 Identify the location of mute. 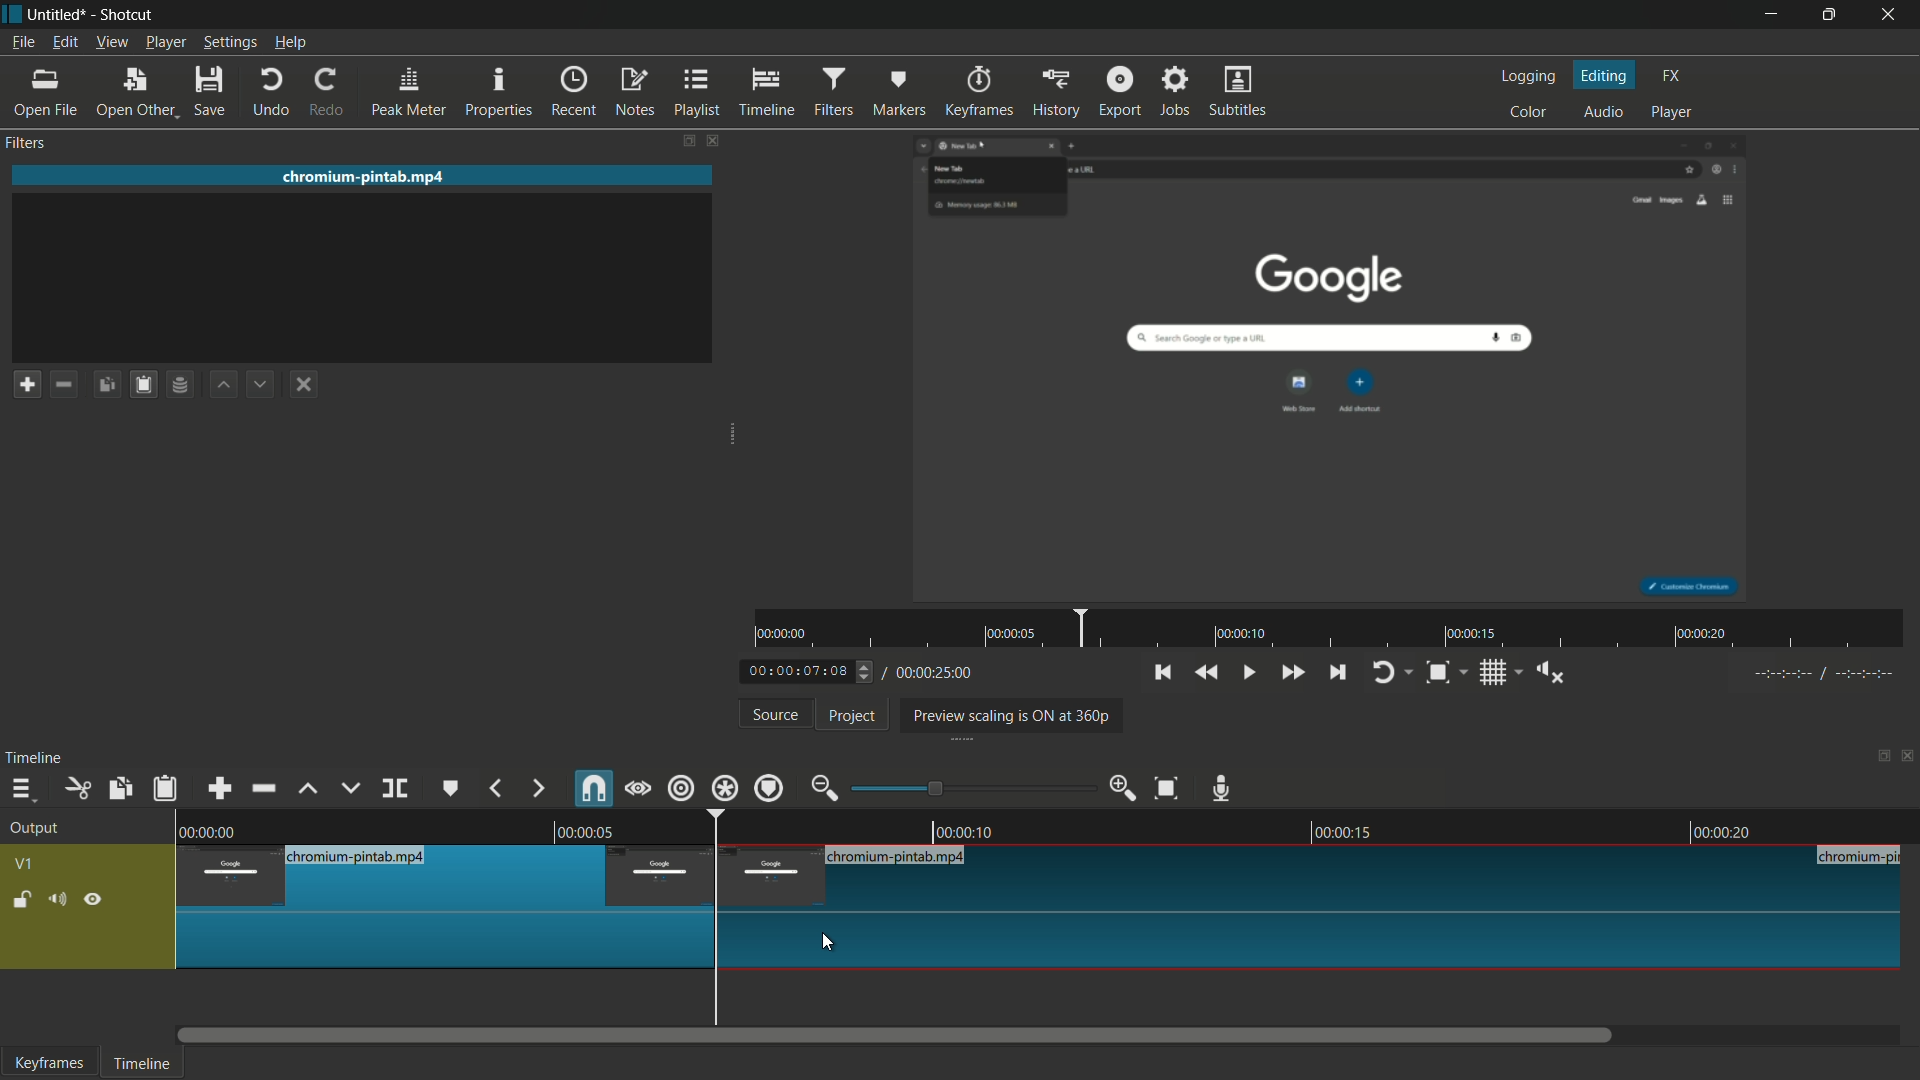
(55, 902).